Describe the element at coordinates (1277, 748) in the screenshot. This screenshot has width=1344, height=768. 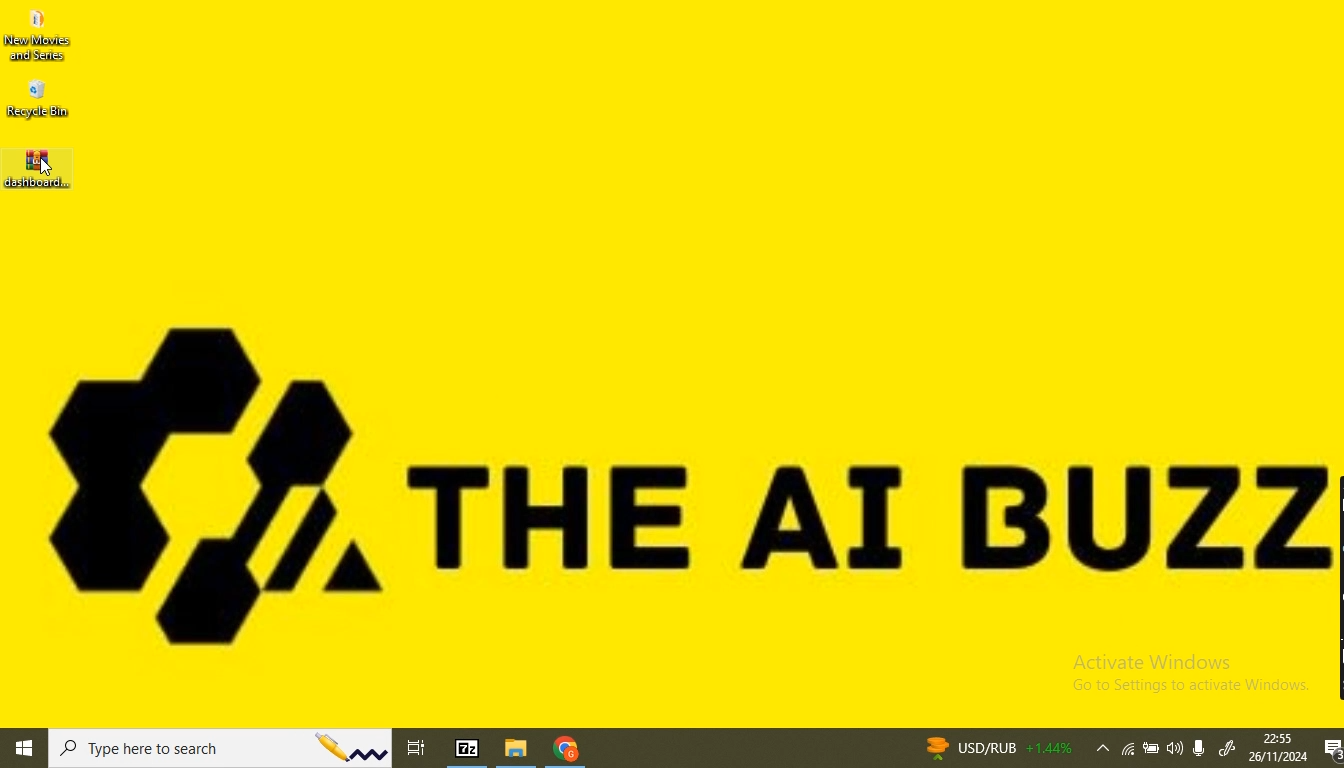
I see `date and time` at that location.